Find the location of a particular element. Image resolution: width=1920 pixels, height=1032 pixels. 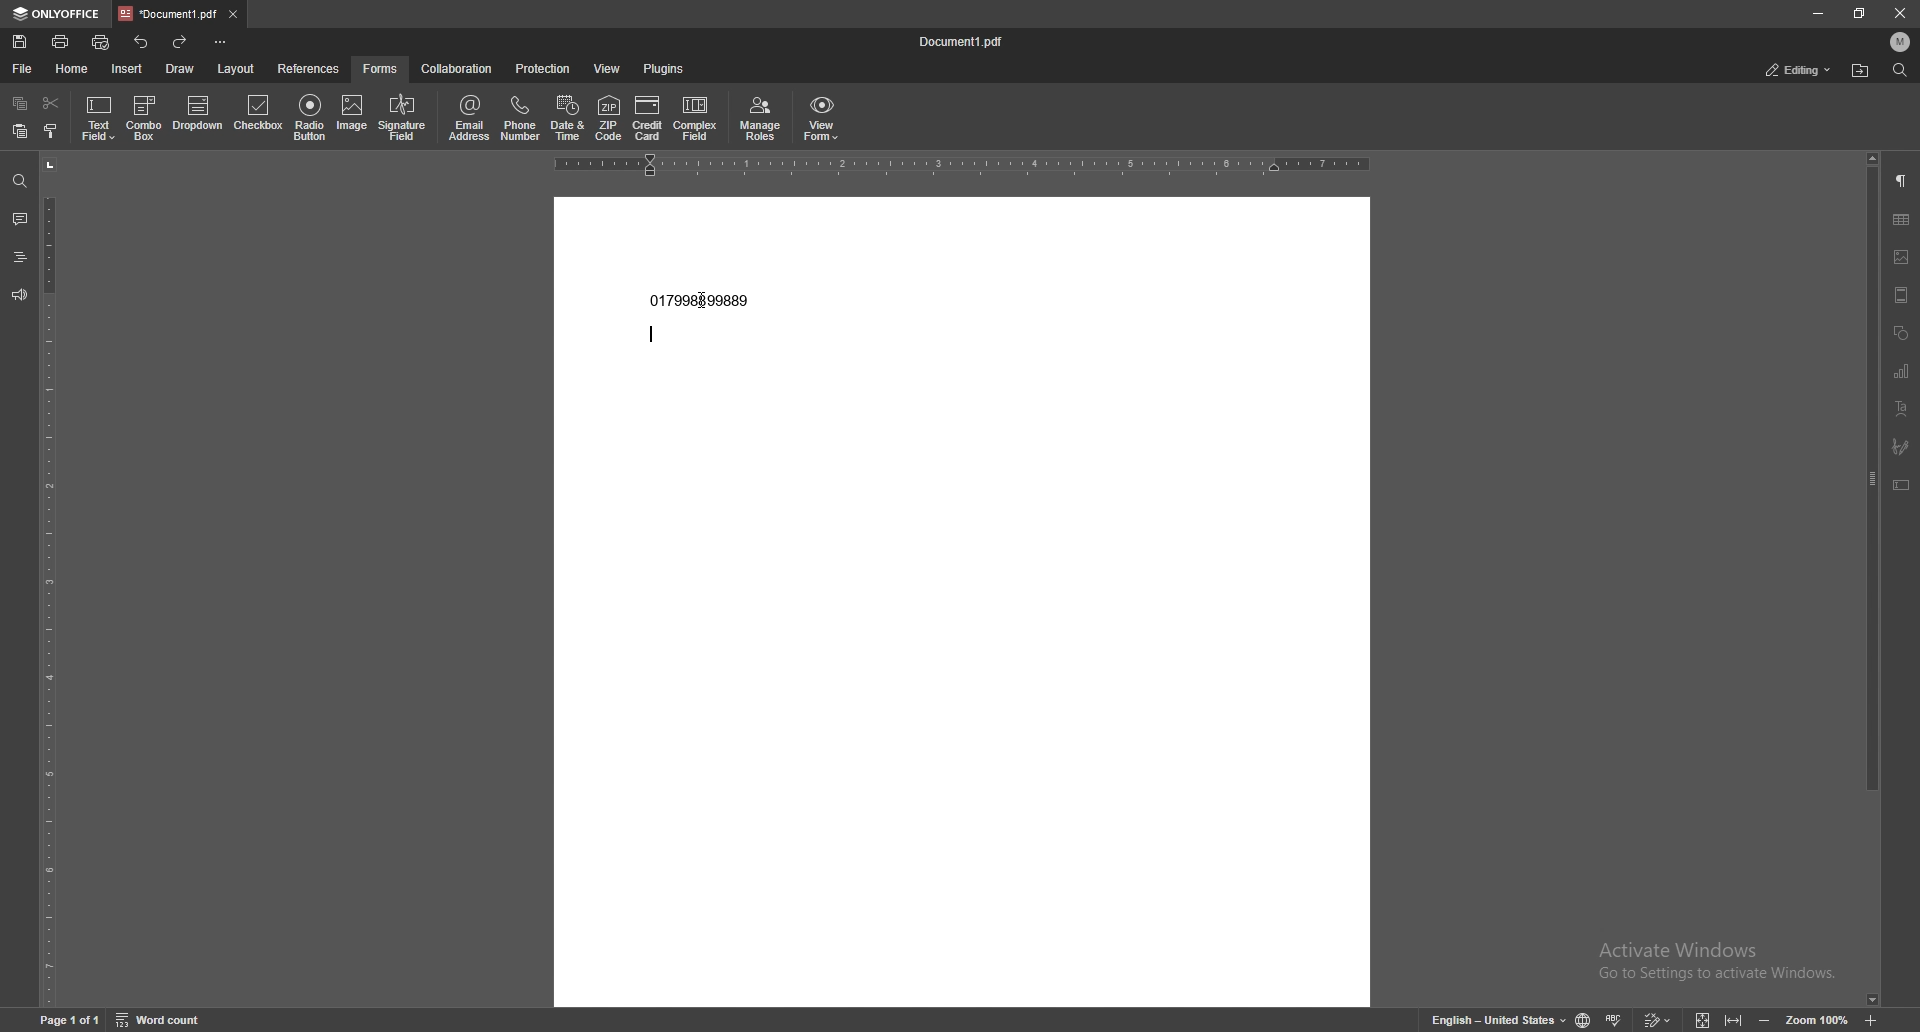

checkbox is located at coordinates (259, 115).